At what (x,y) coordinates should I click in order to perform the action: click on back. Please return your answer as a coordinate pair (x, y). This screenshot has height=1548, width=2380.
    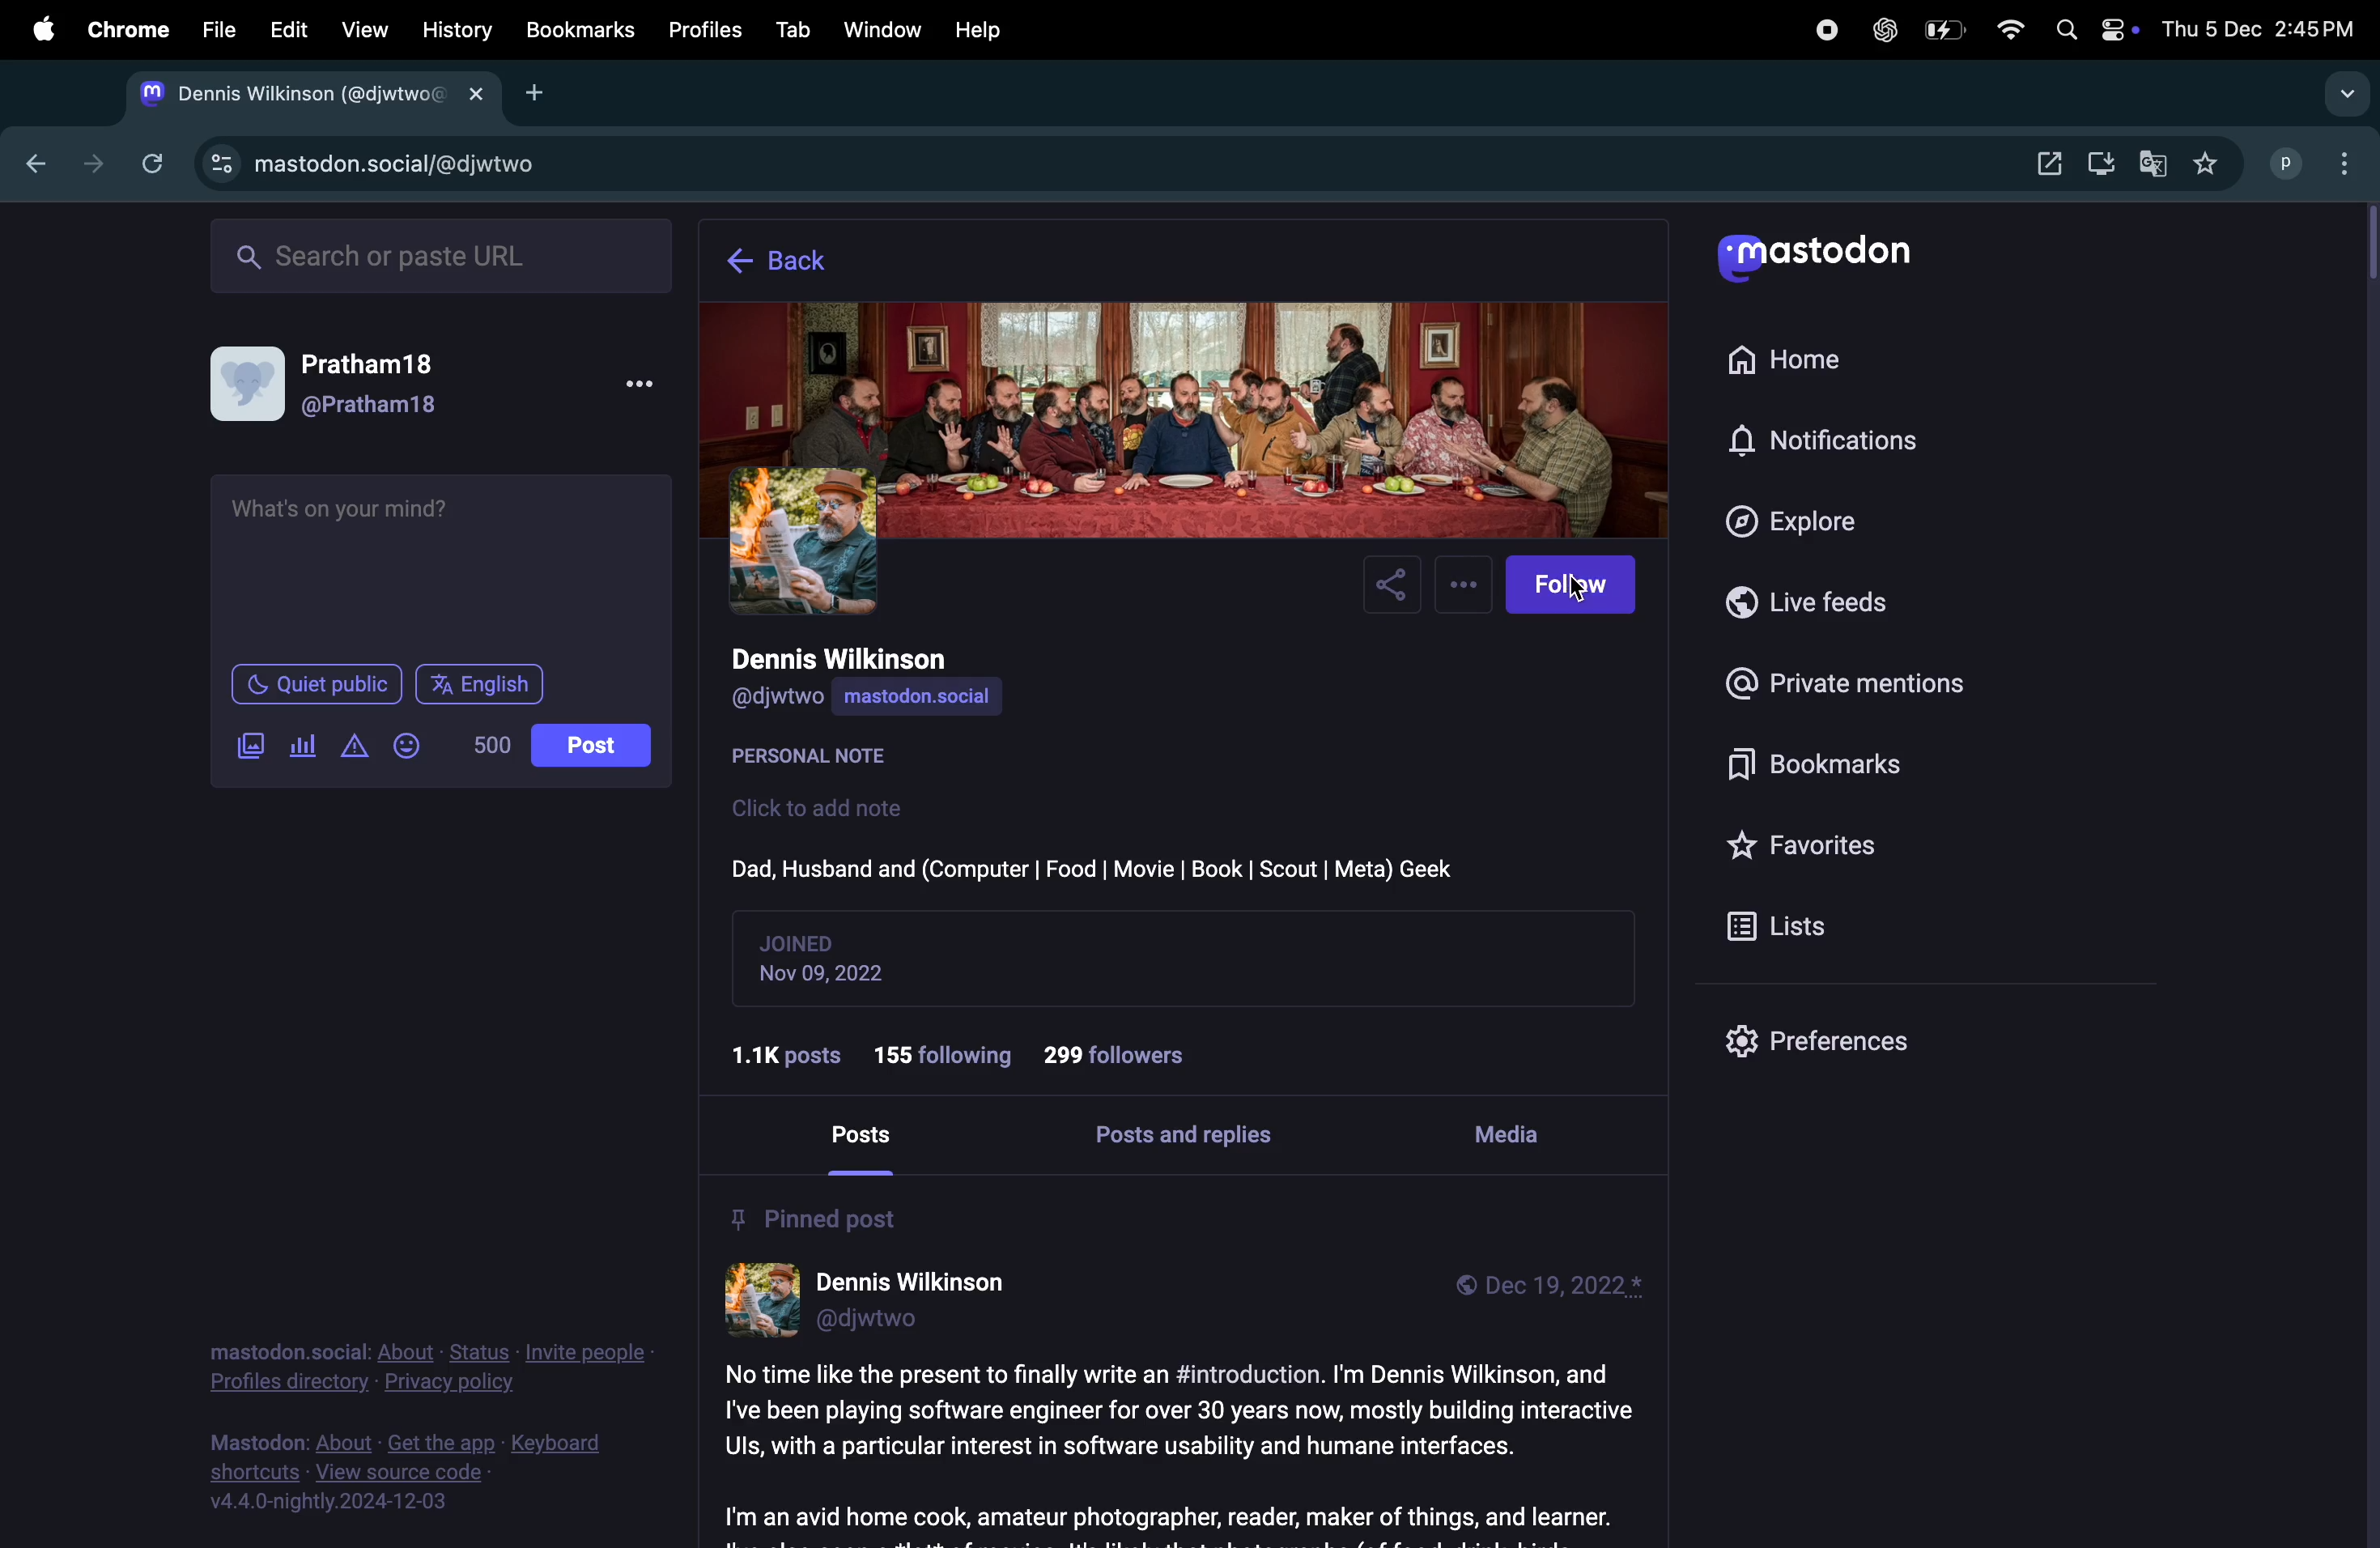
    Looking at the image, I should click on (792, 262).